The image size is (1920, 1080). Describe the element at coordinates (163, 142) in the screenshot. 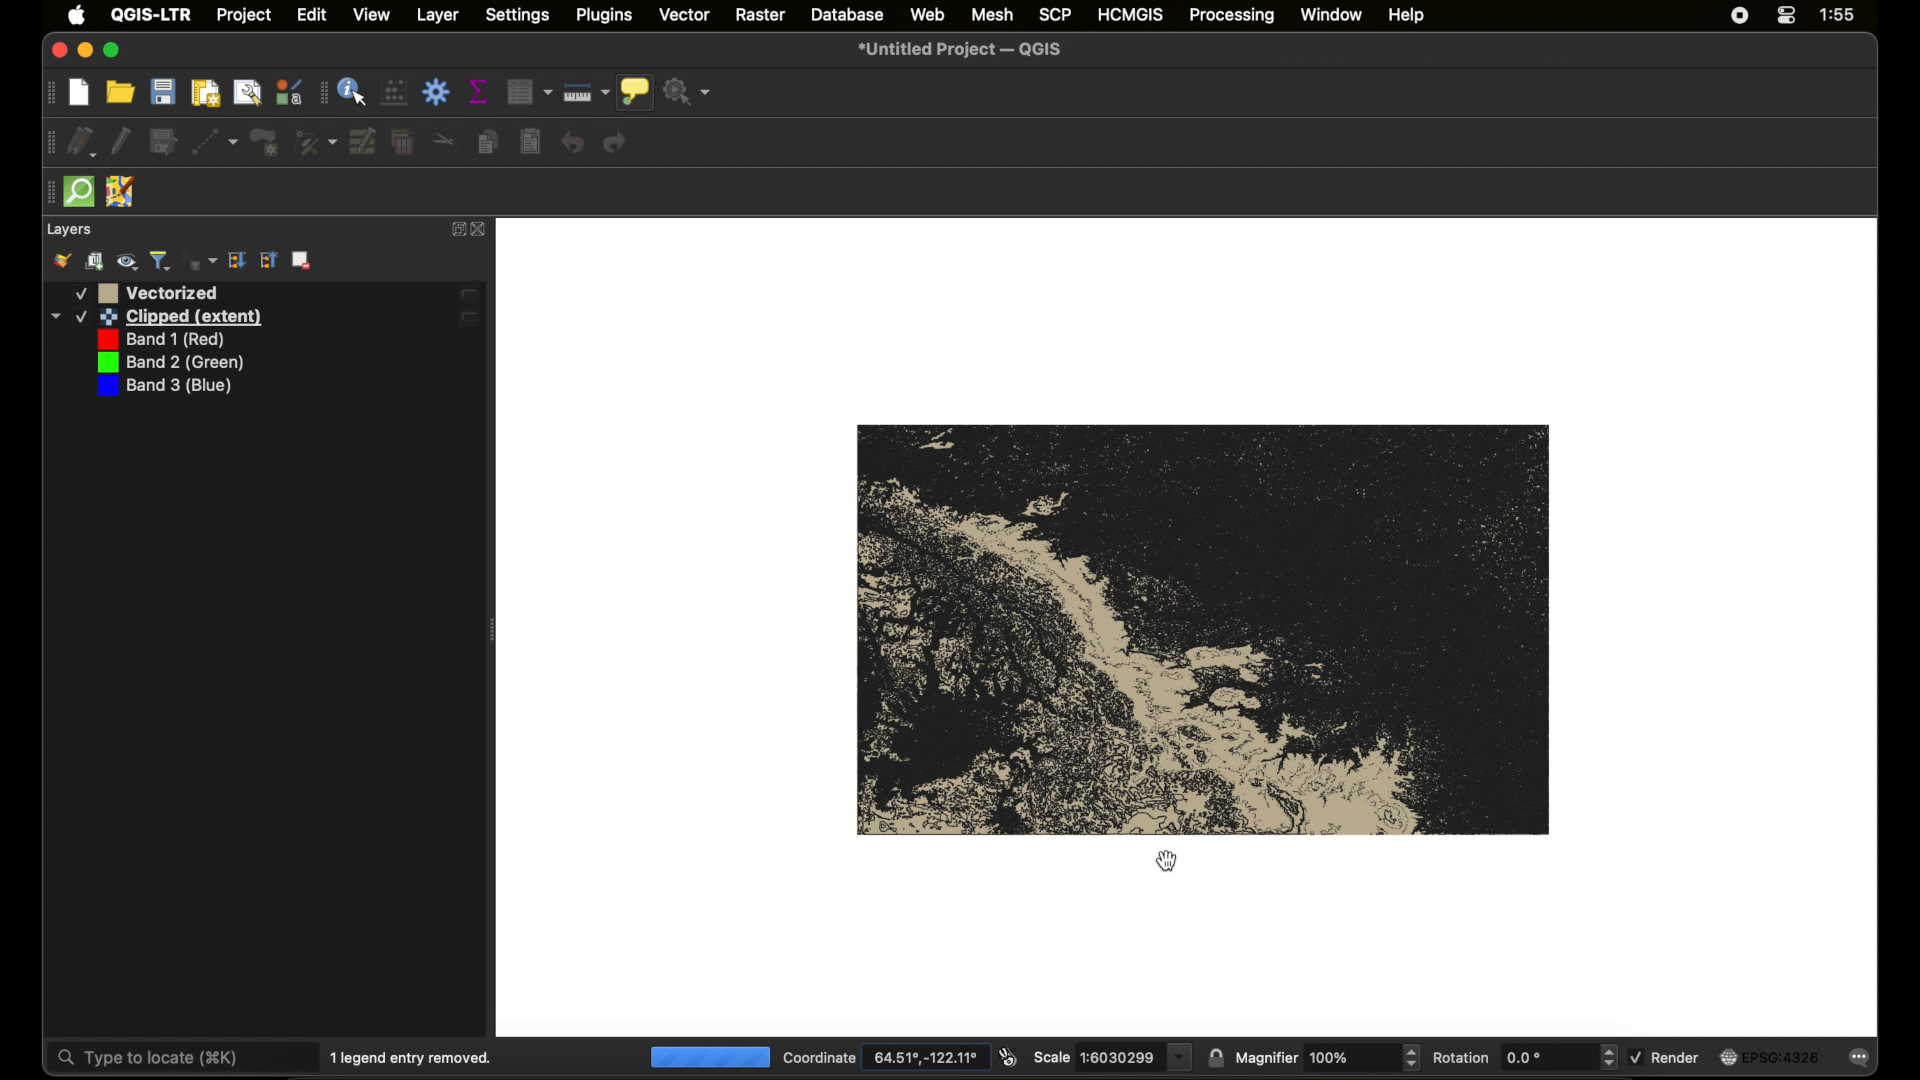

I see `save edits` at that location.